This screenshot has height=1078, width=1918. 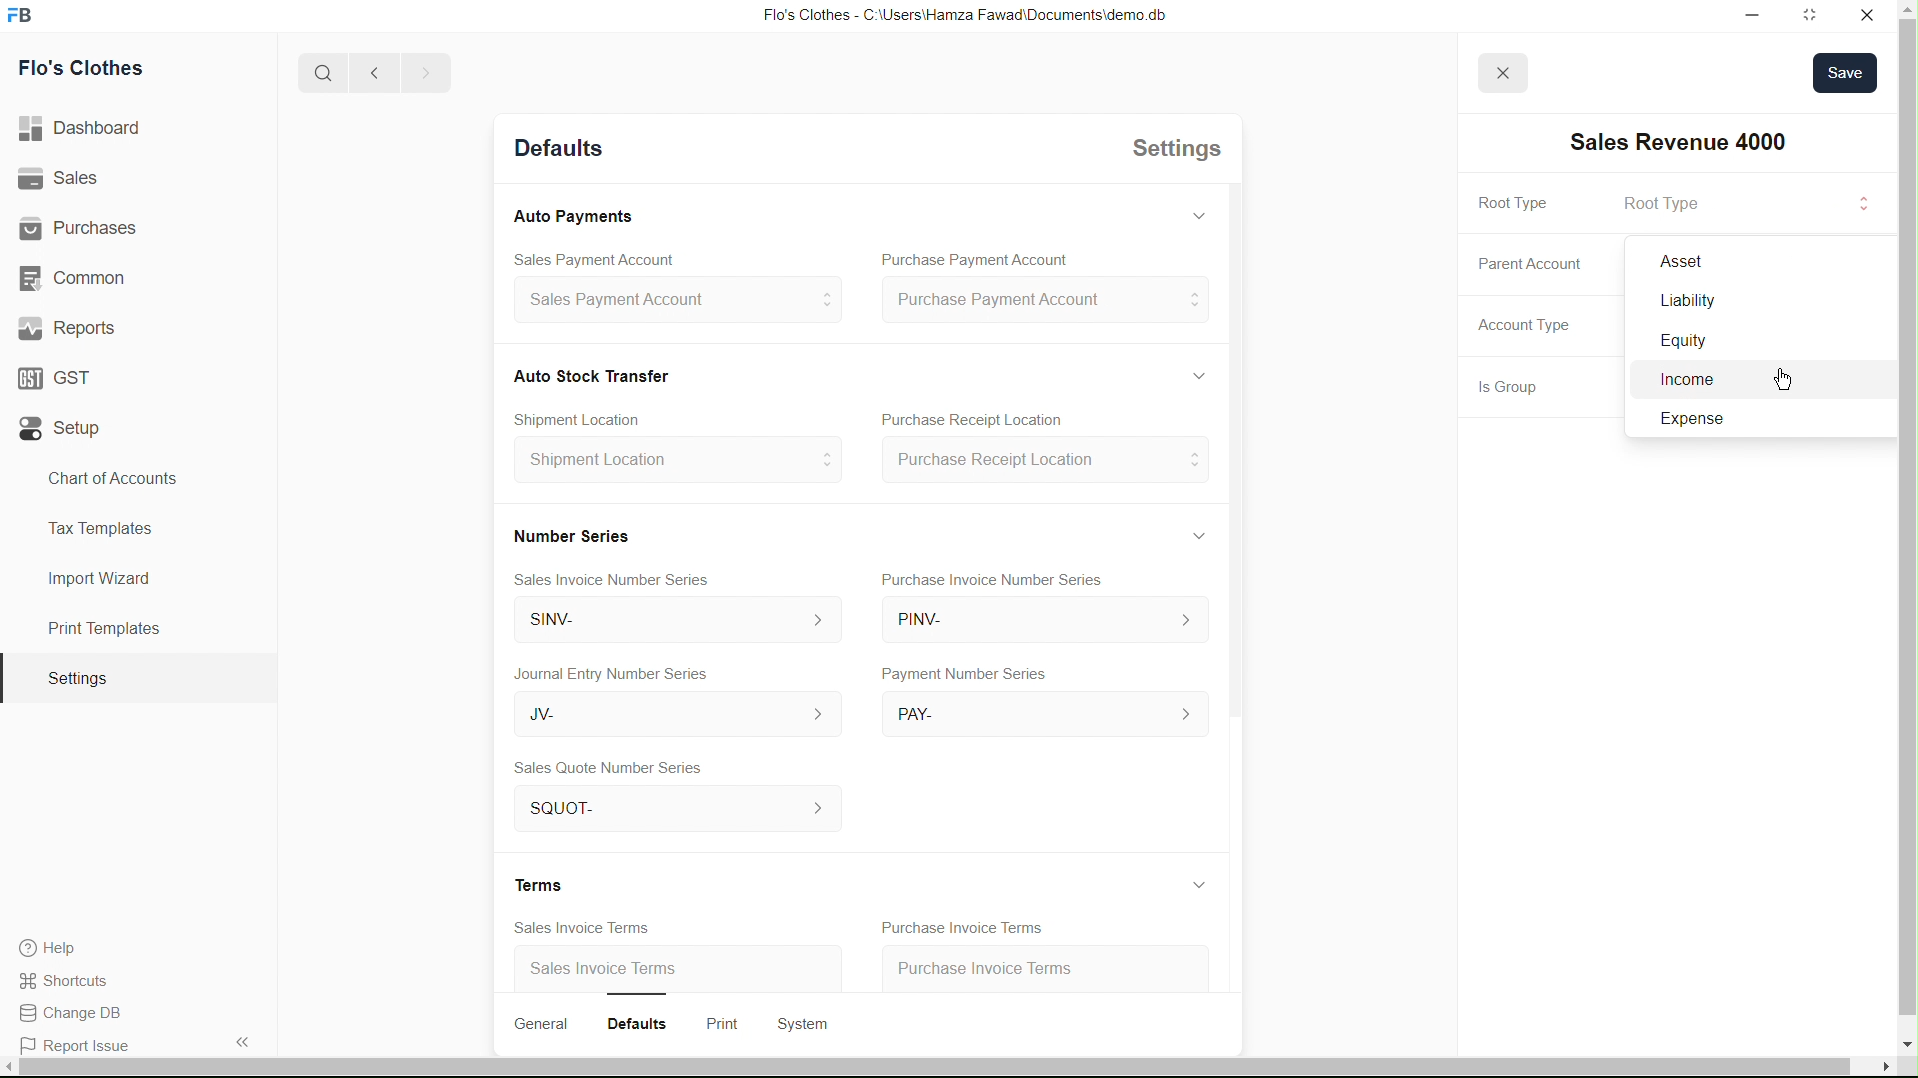 I want to click on Is Group, so click(x=1520, y=390).